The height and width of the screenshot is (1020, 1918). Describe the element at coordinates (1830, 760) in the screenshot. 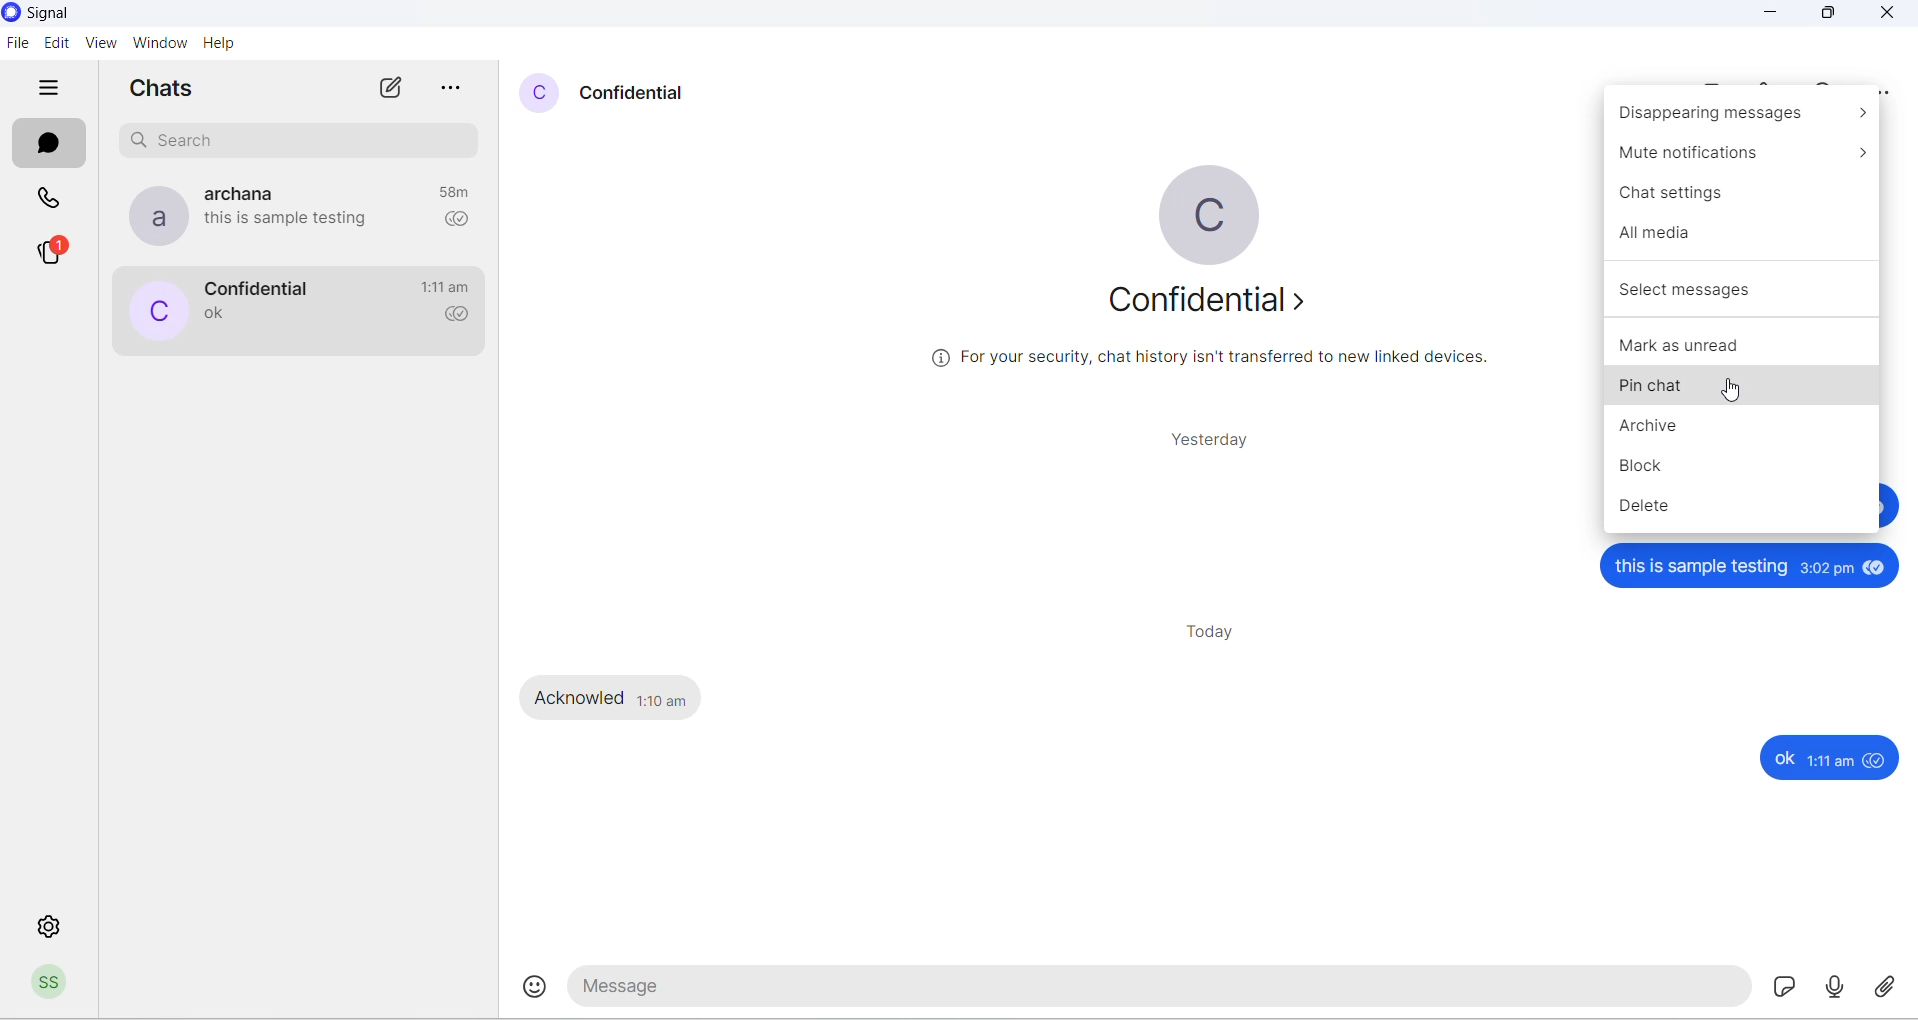

I see `1:11 am` at that location.